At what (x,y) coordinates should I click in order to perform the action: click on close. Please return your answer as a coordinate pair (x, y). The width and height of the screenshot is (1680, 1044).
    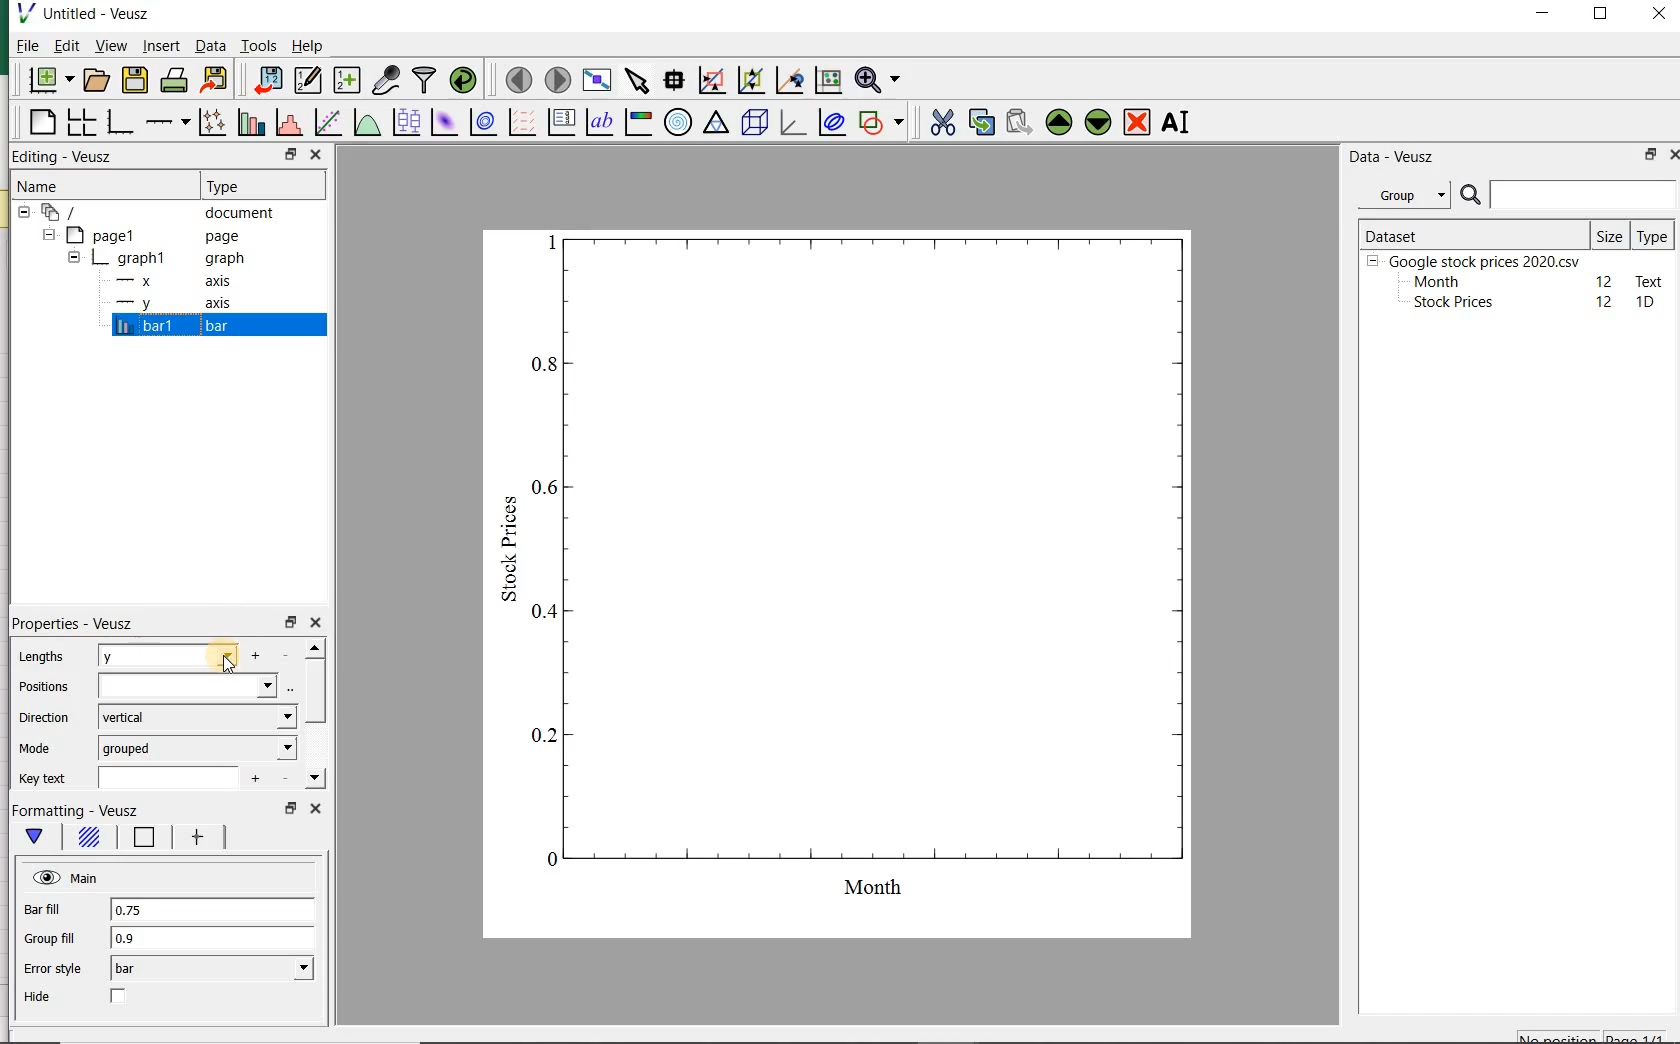
    Looking at the image, I should click on (1659, 15).